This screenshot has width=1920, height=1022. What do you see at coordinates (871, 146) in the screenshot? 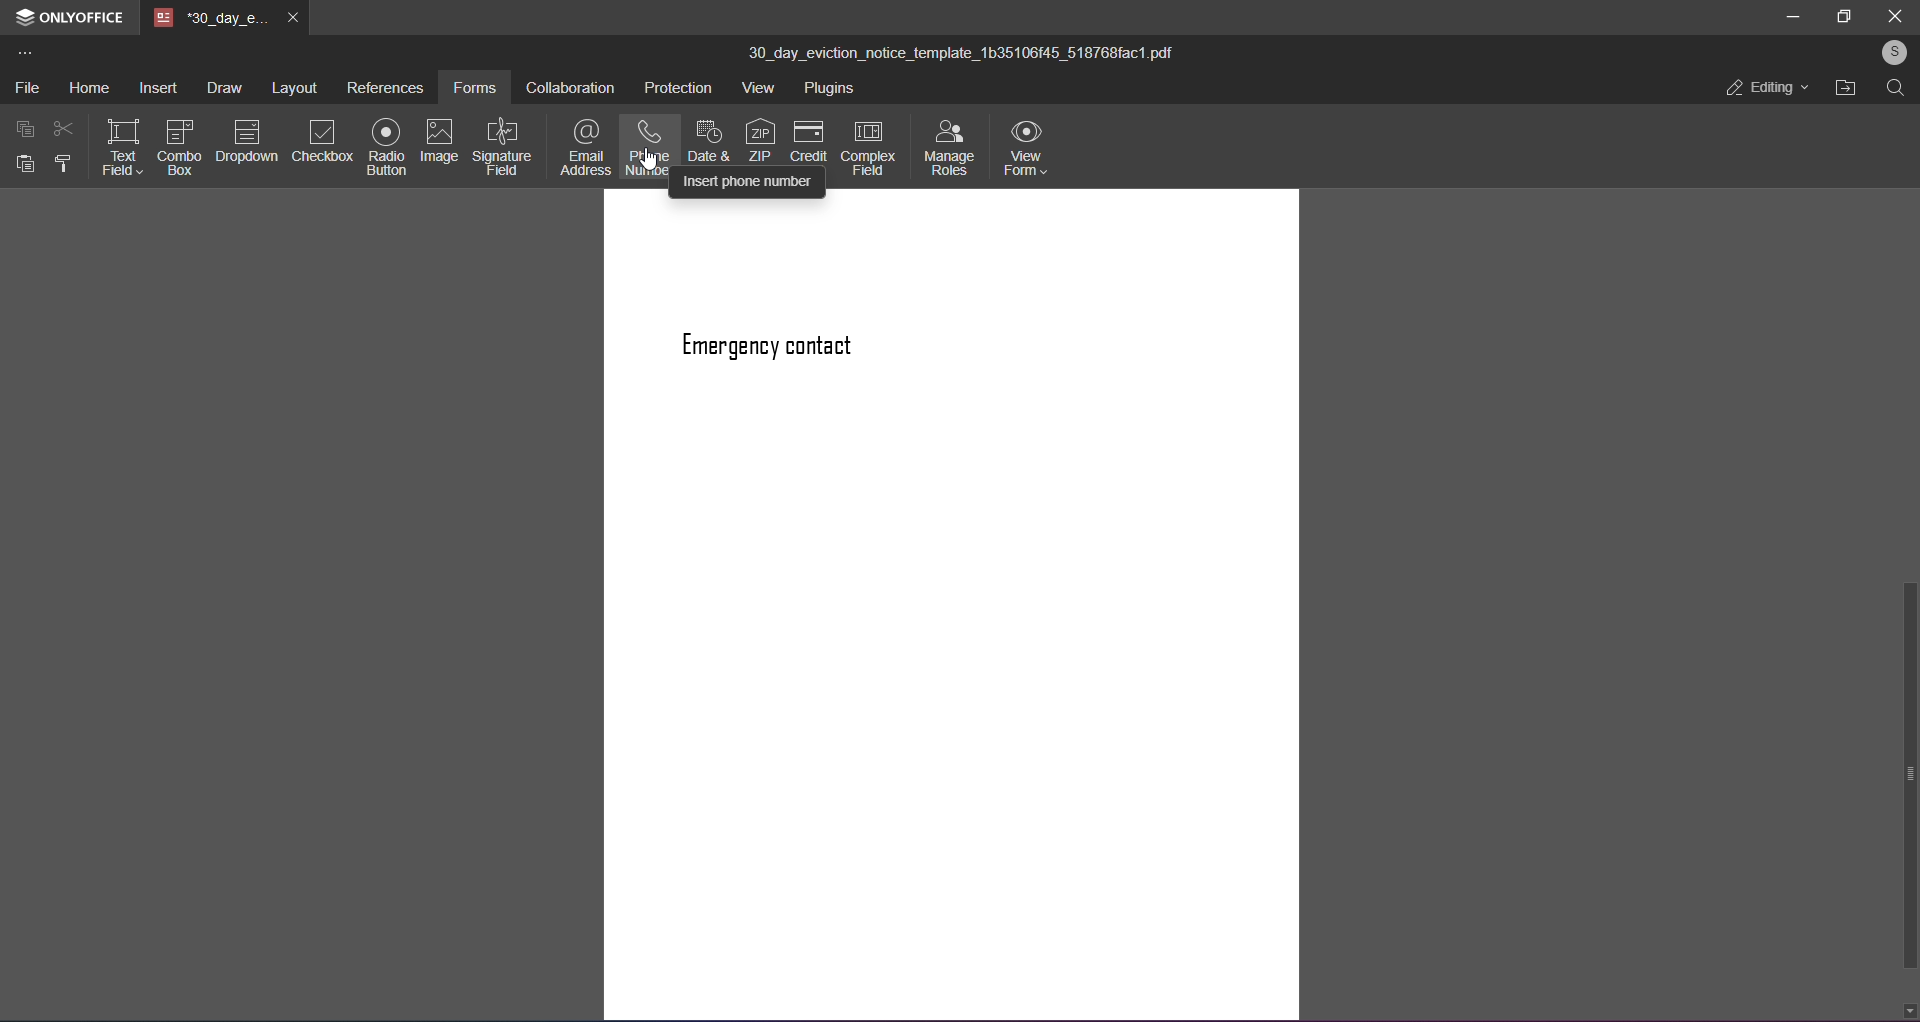
I see `complex feed` at bounding box center [871, 146].